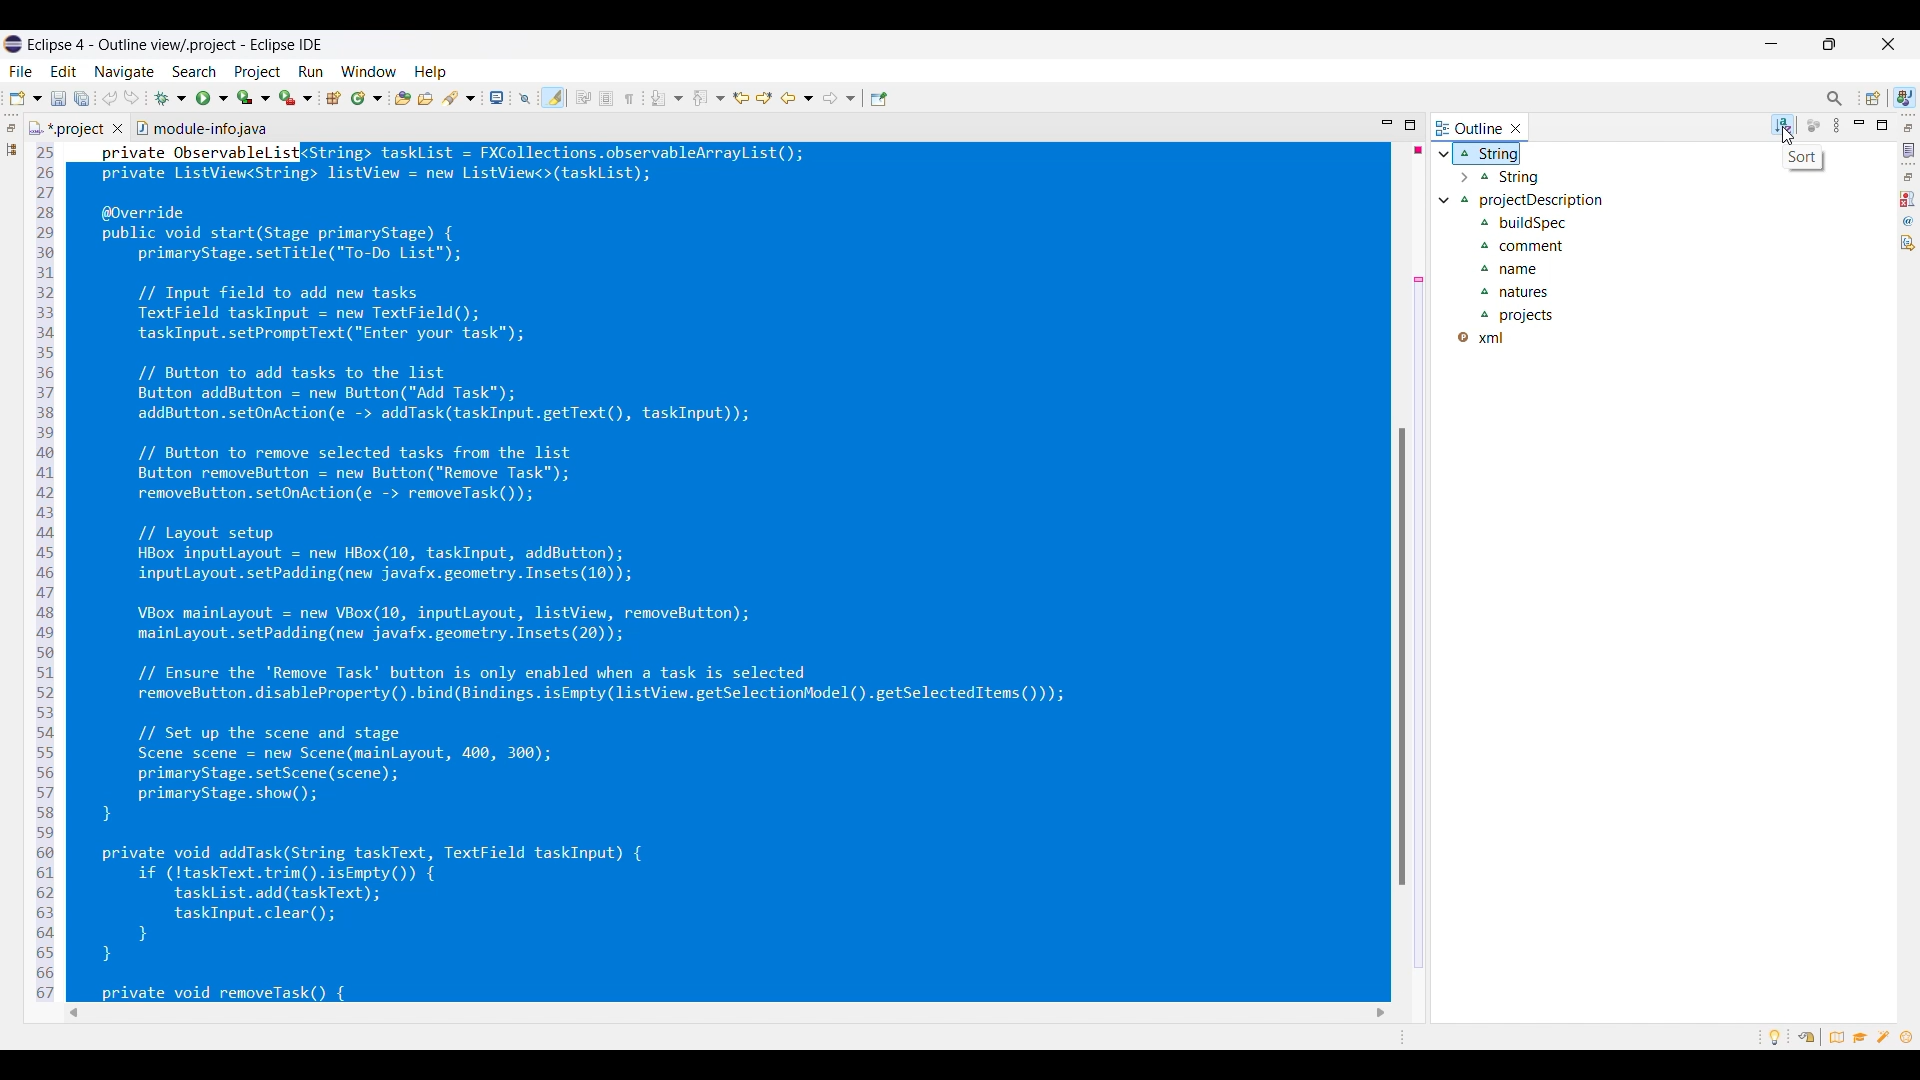  What do you see at coordinates (426, 98) in the screenshot?
I see `Open task` at bounding box center [426, 98].